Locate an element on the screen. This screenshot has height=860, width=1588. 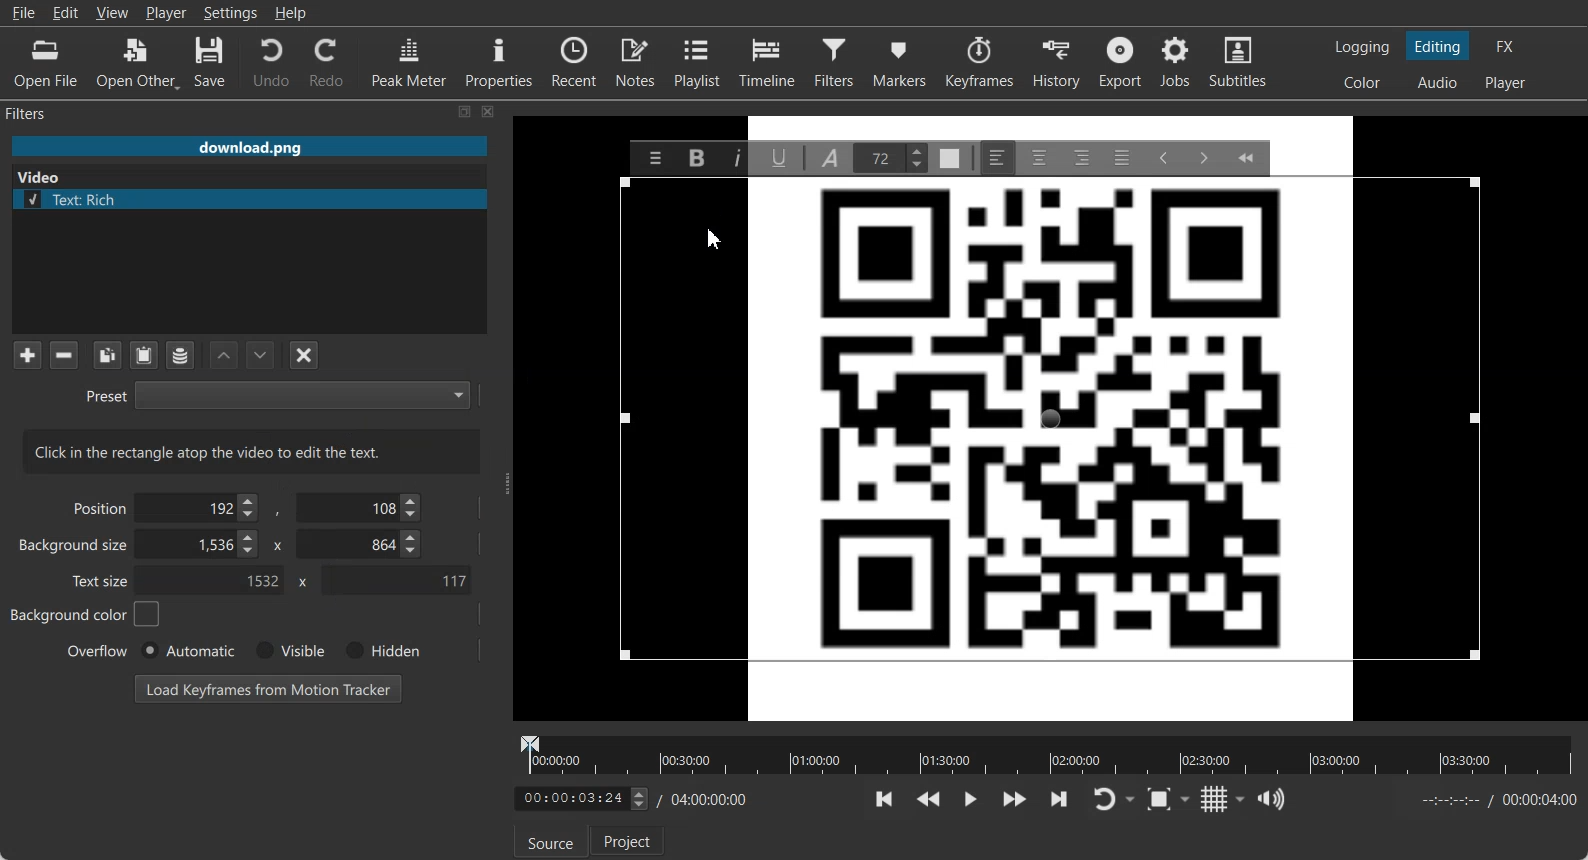
Play Quickly backward is located at coordinates (929, 799).